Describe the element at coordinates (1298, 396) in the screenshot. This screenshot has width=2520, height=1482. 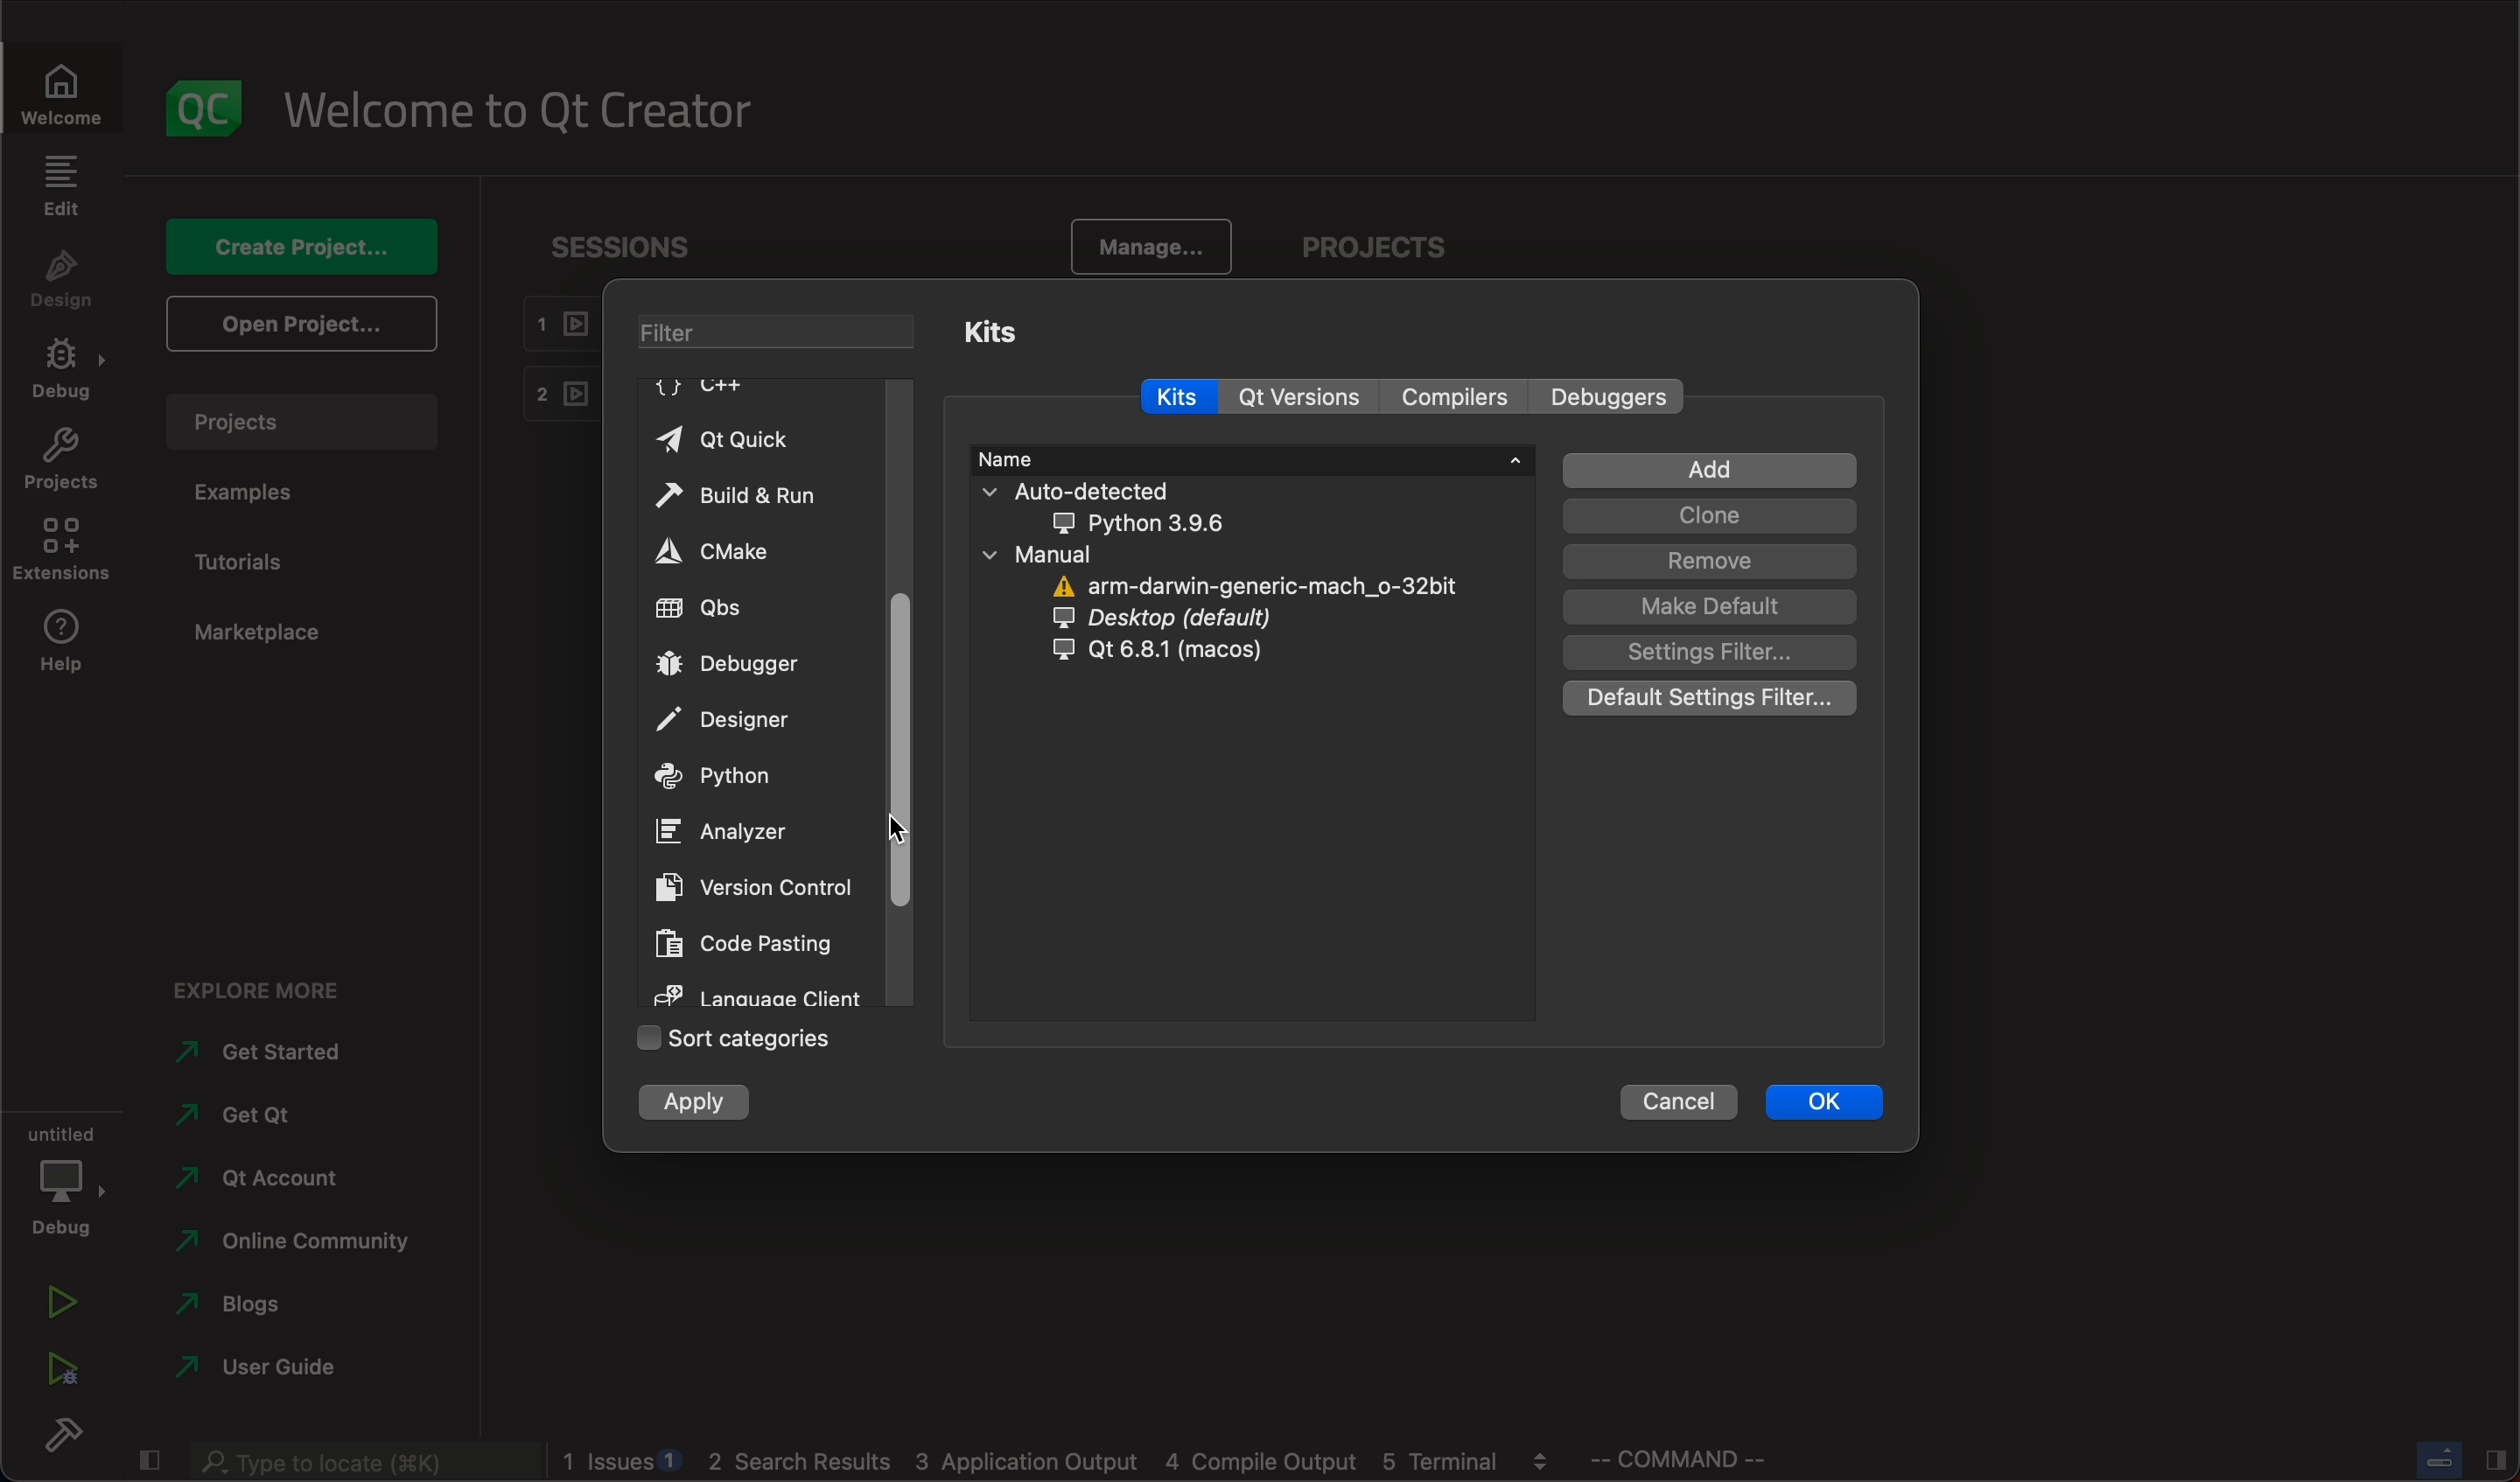
I see `version` at that location.